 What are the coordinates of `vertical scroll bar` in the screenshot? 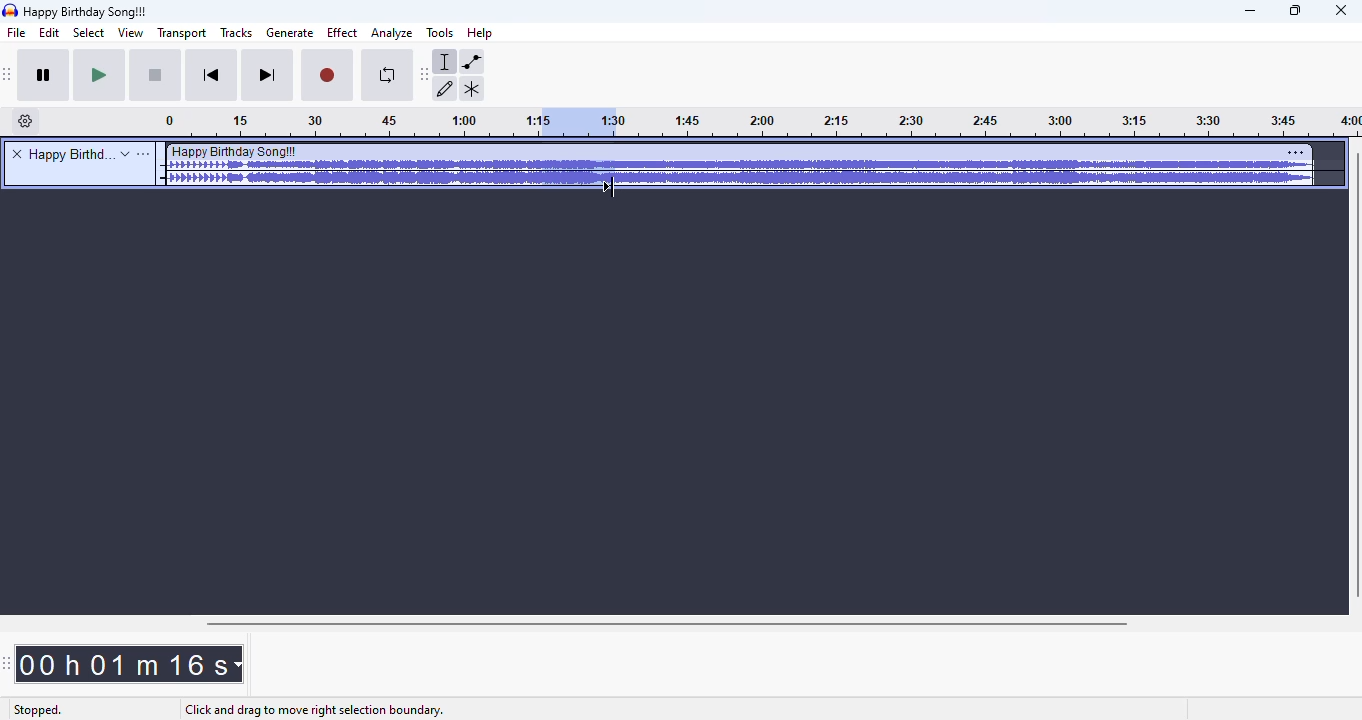 It's located at (1353, 376).